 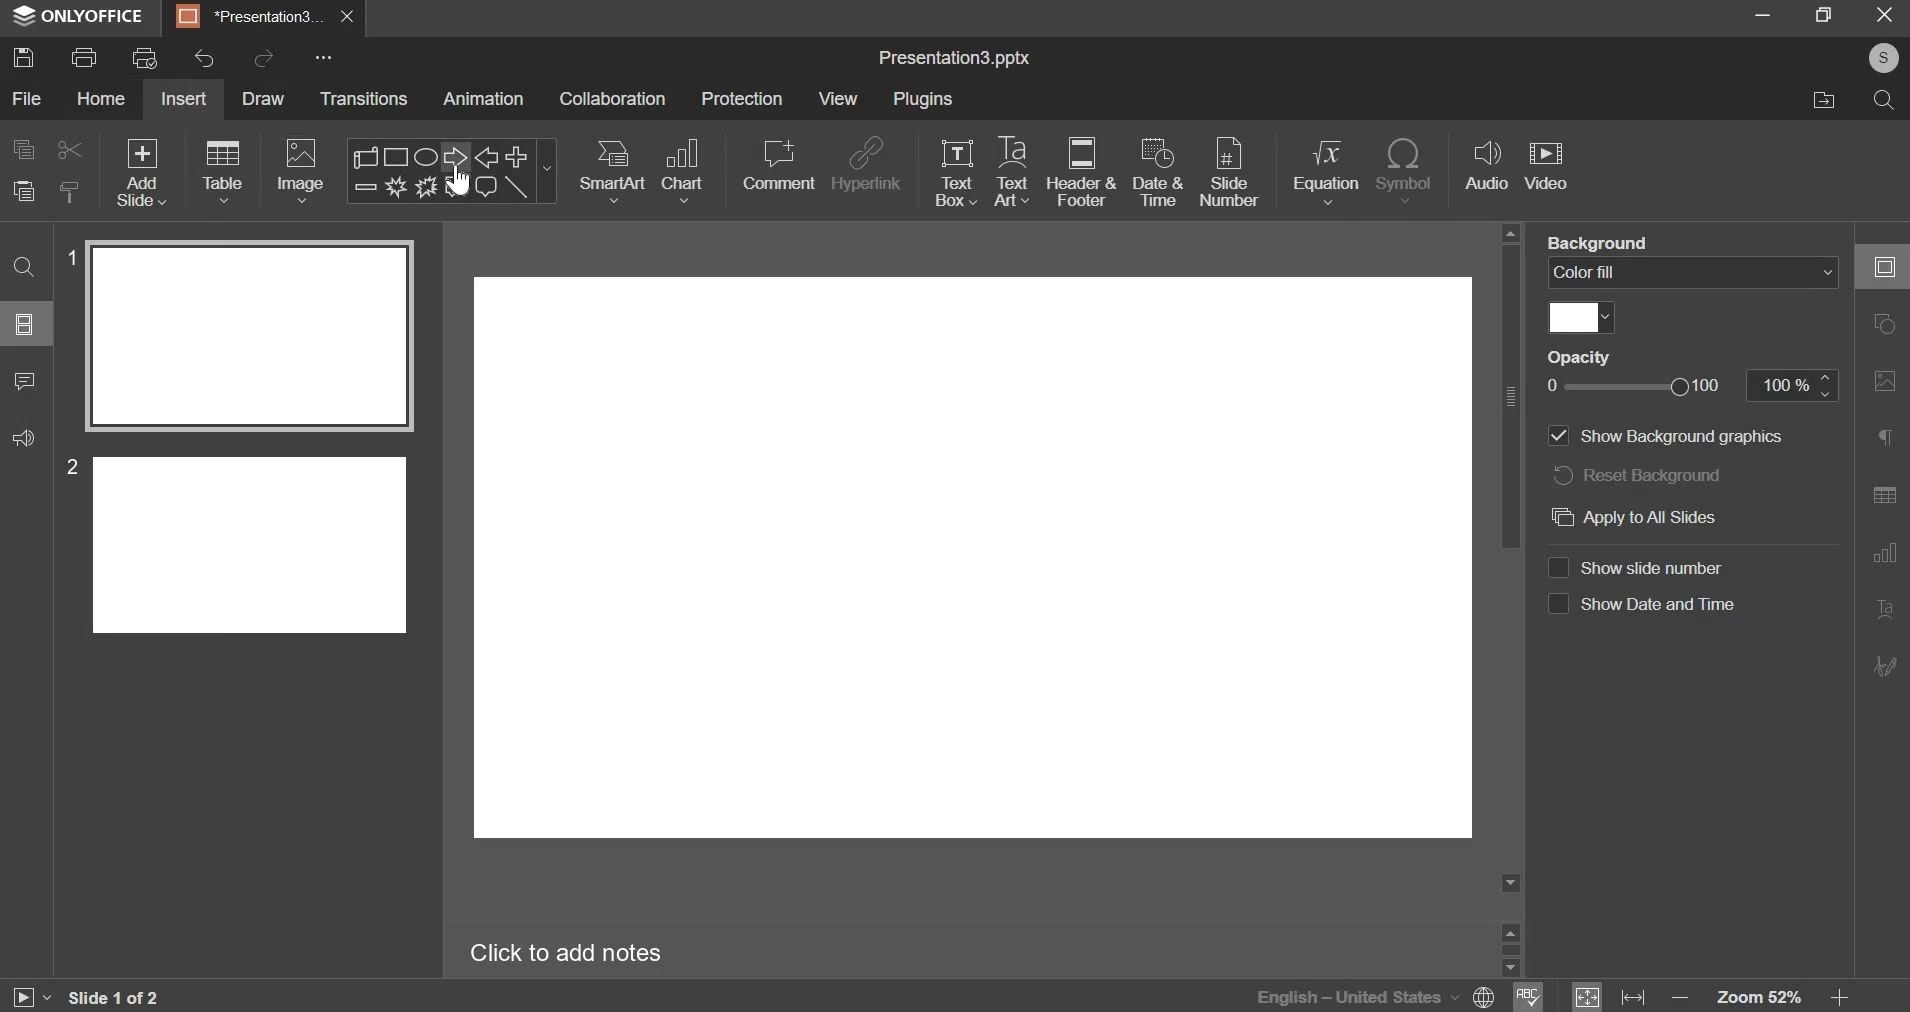 What do you see at coordinates (204, 58) in the screenshot?
I see `undo` at bounding box center [204, 58].